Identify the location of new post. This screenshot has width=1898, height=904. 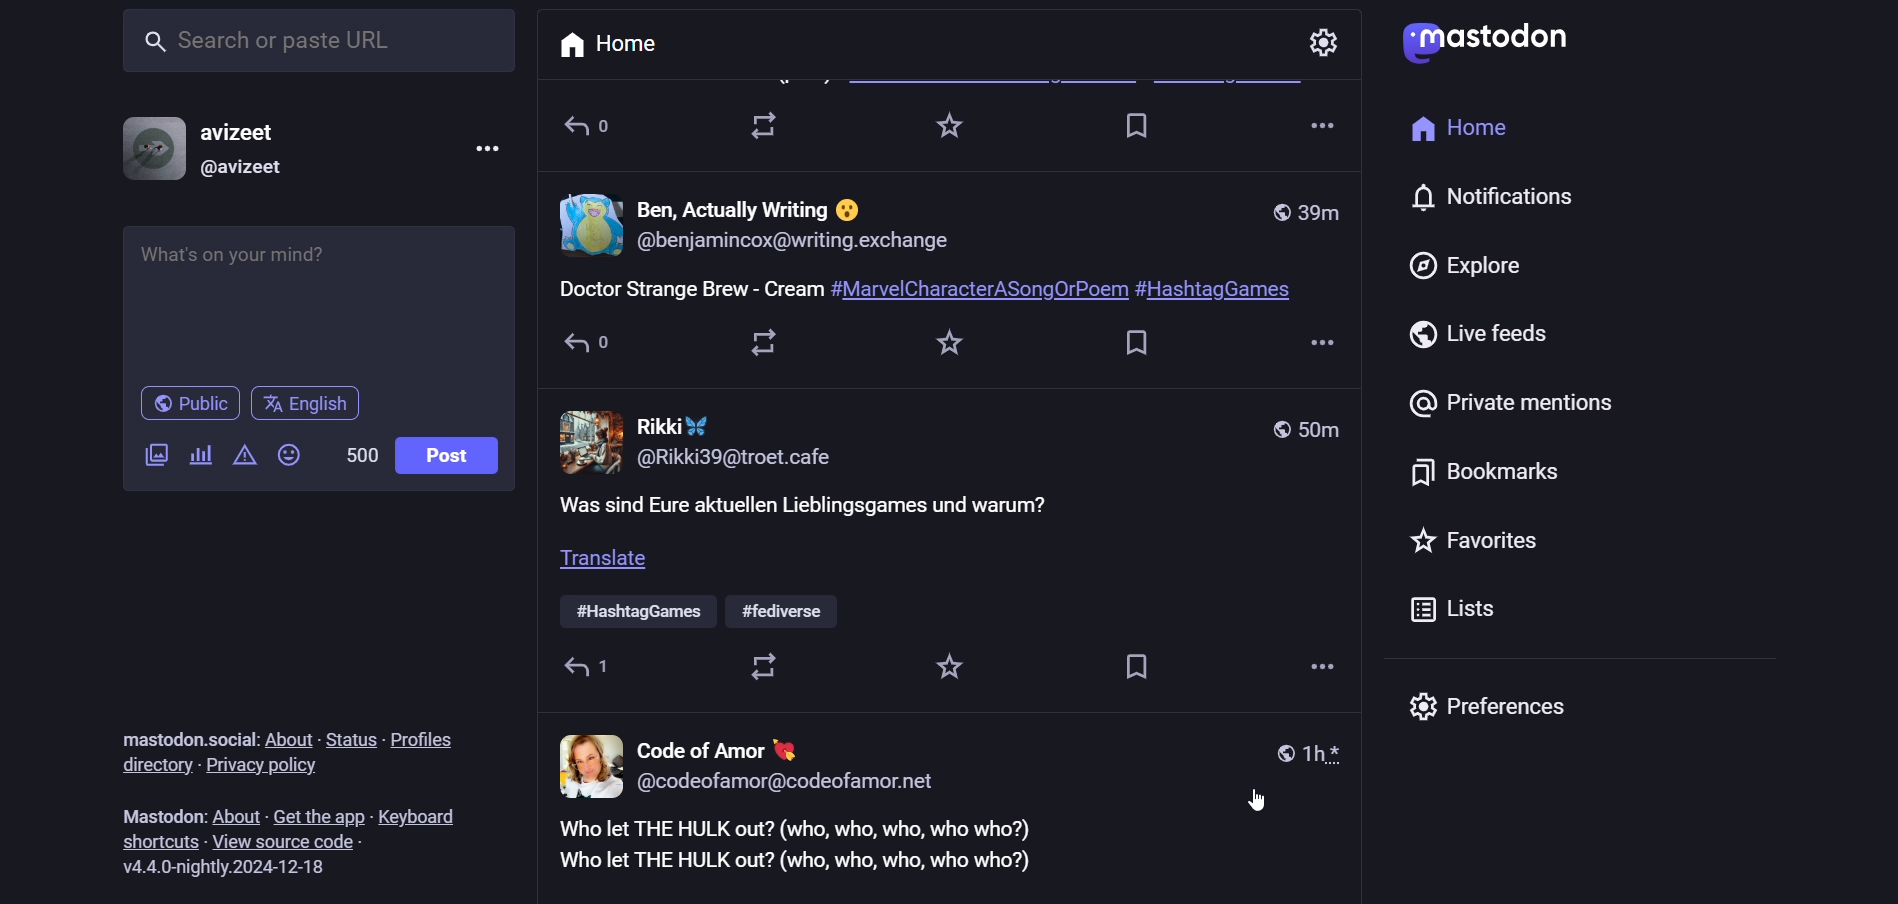
(931, 290).